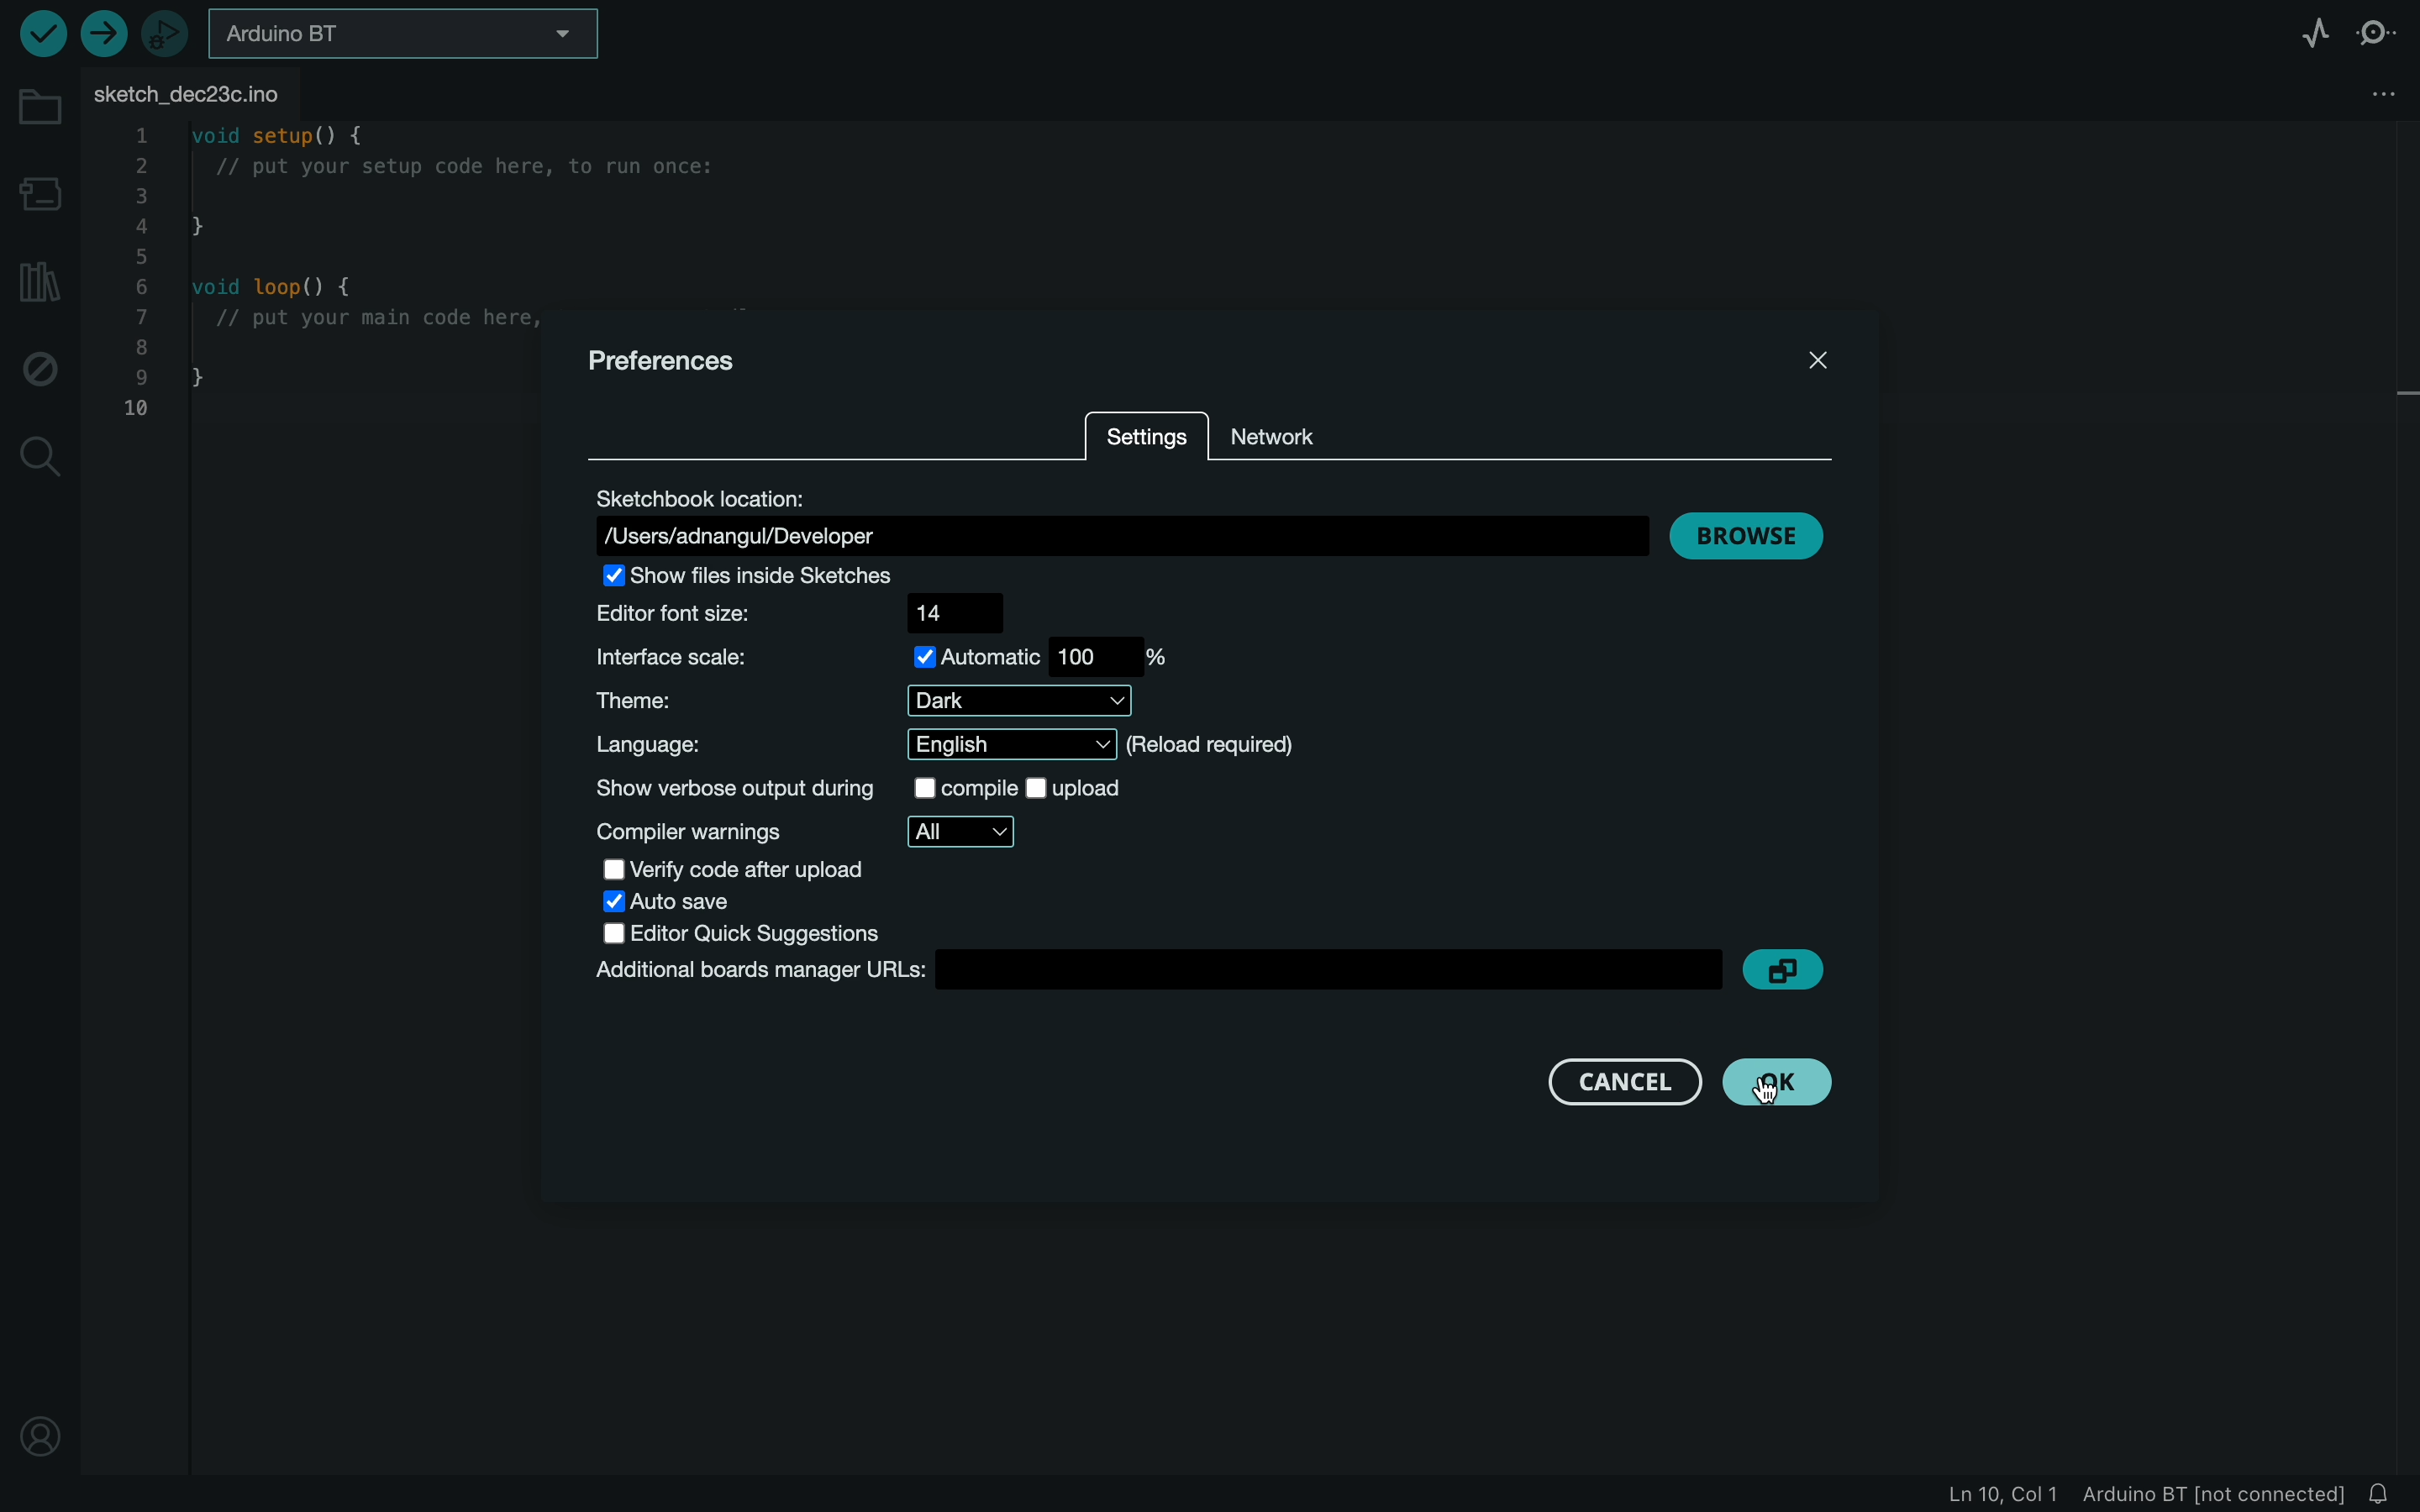  What do you see at coordinates (1622, 1078) in the screenshot?
I see `cancel` at bounding box center [1622, 1078].